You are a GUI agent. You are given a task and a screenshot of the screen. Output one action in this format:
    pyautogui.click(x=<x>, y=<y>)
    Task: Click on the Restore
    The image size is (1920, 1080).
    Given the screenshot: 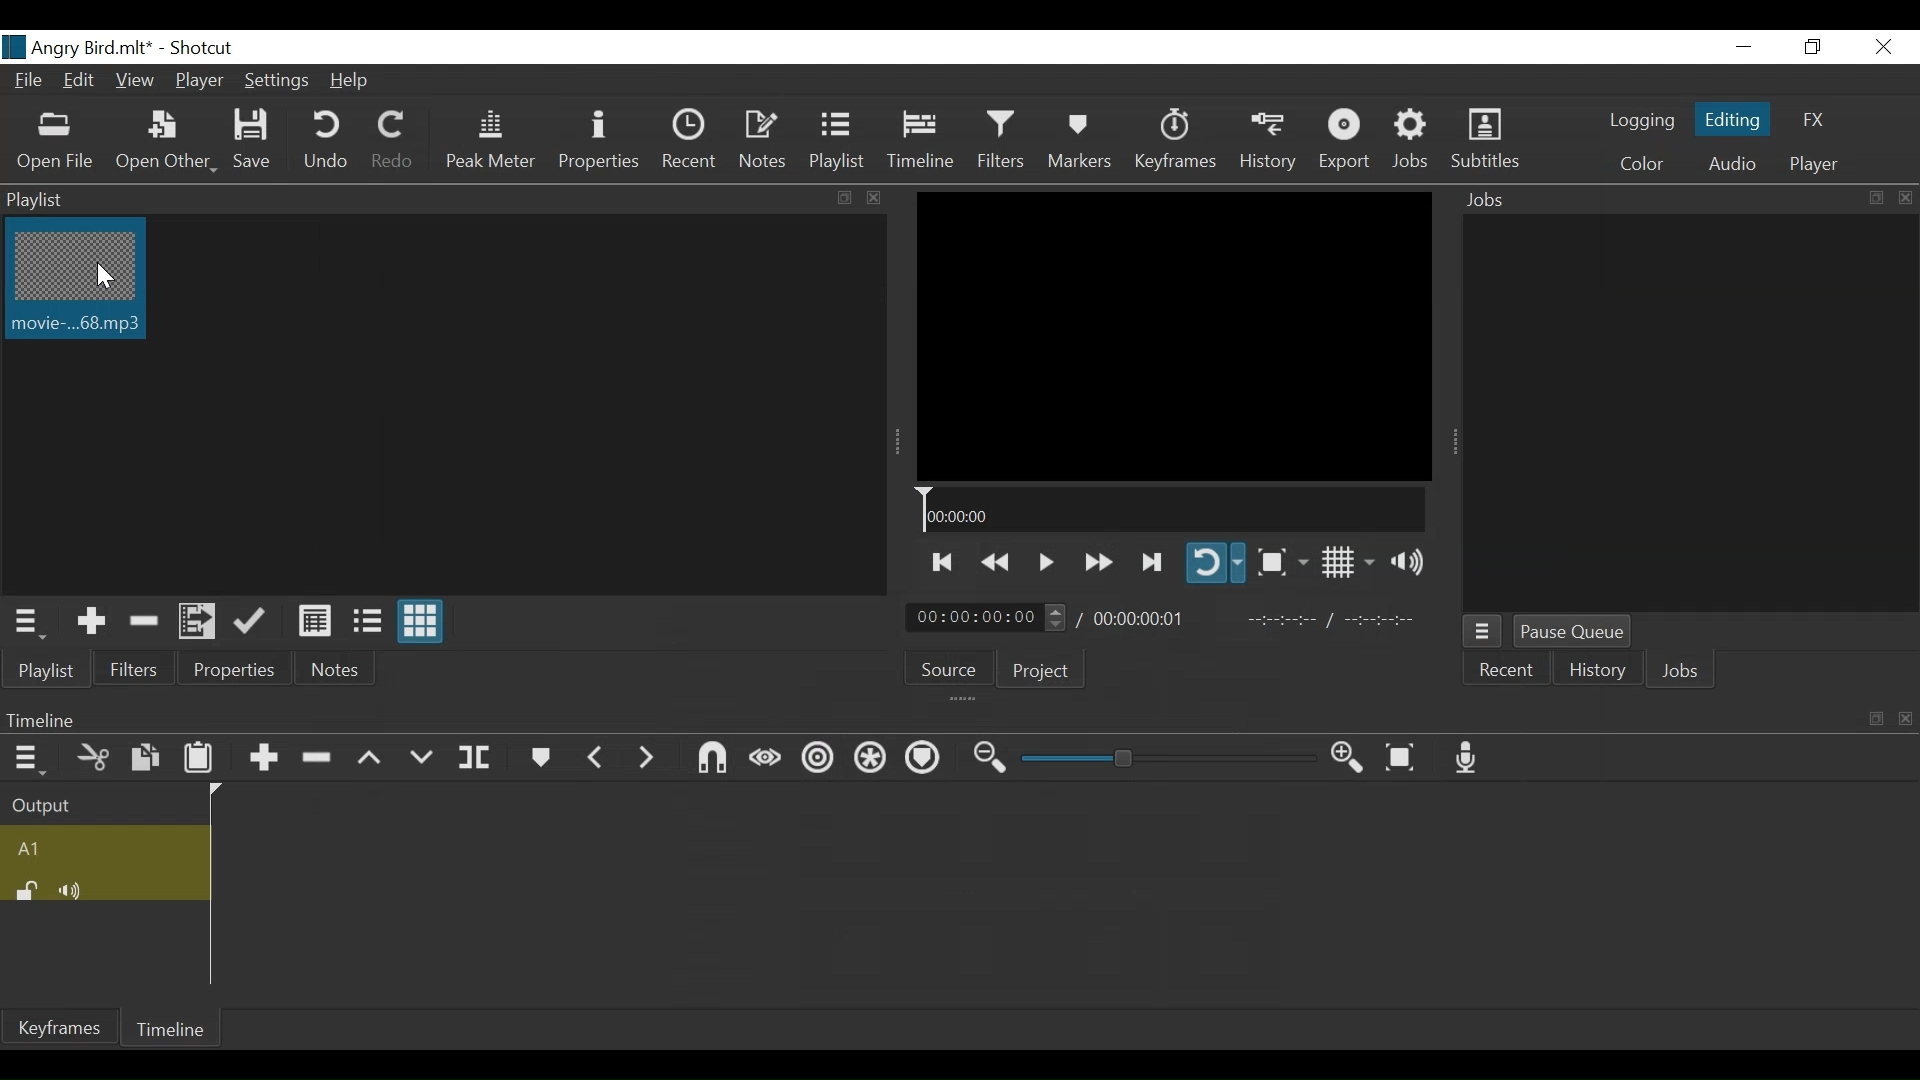 What is the action you would take?
    pyautogui.click(x=1813, y=47)
    